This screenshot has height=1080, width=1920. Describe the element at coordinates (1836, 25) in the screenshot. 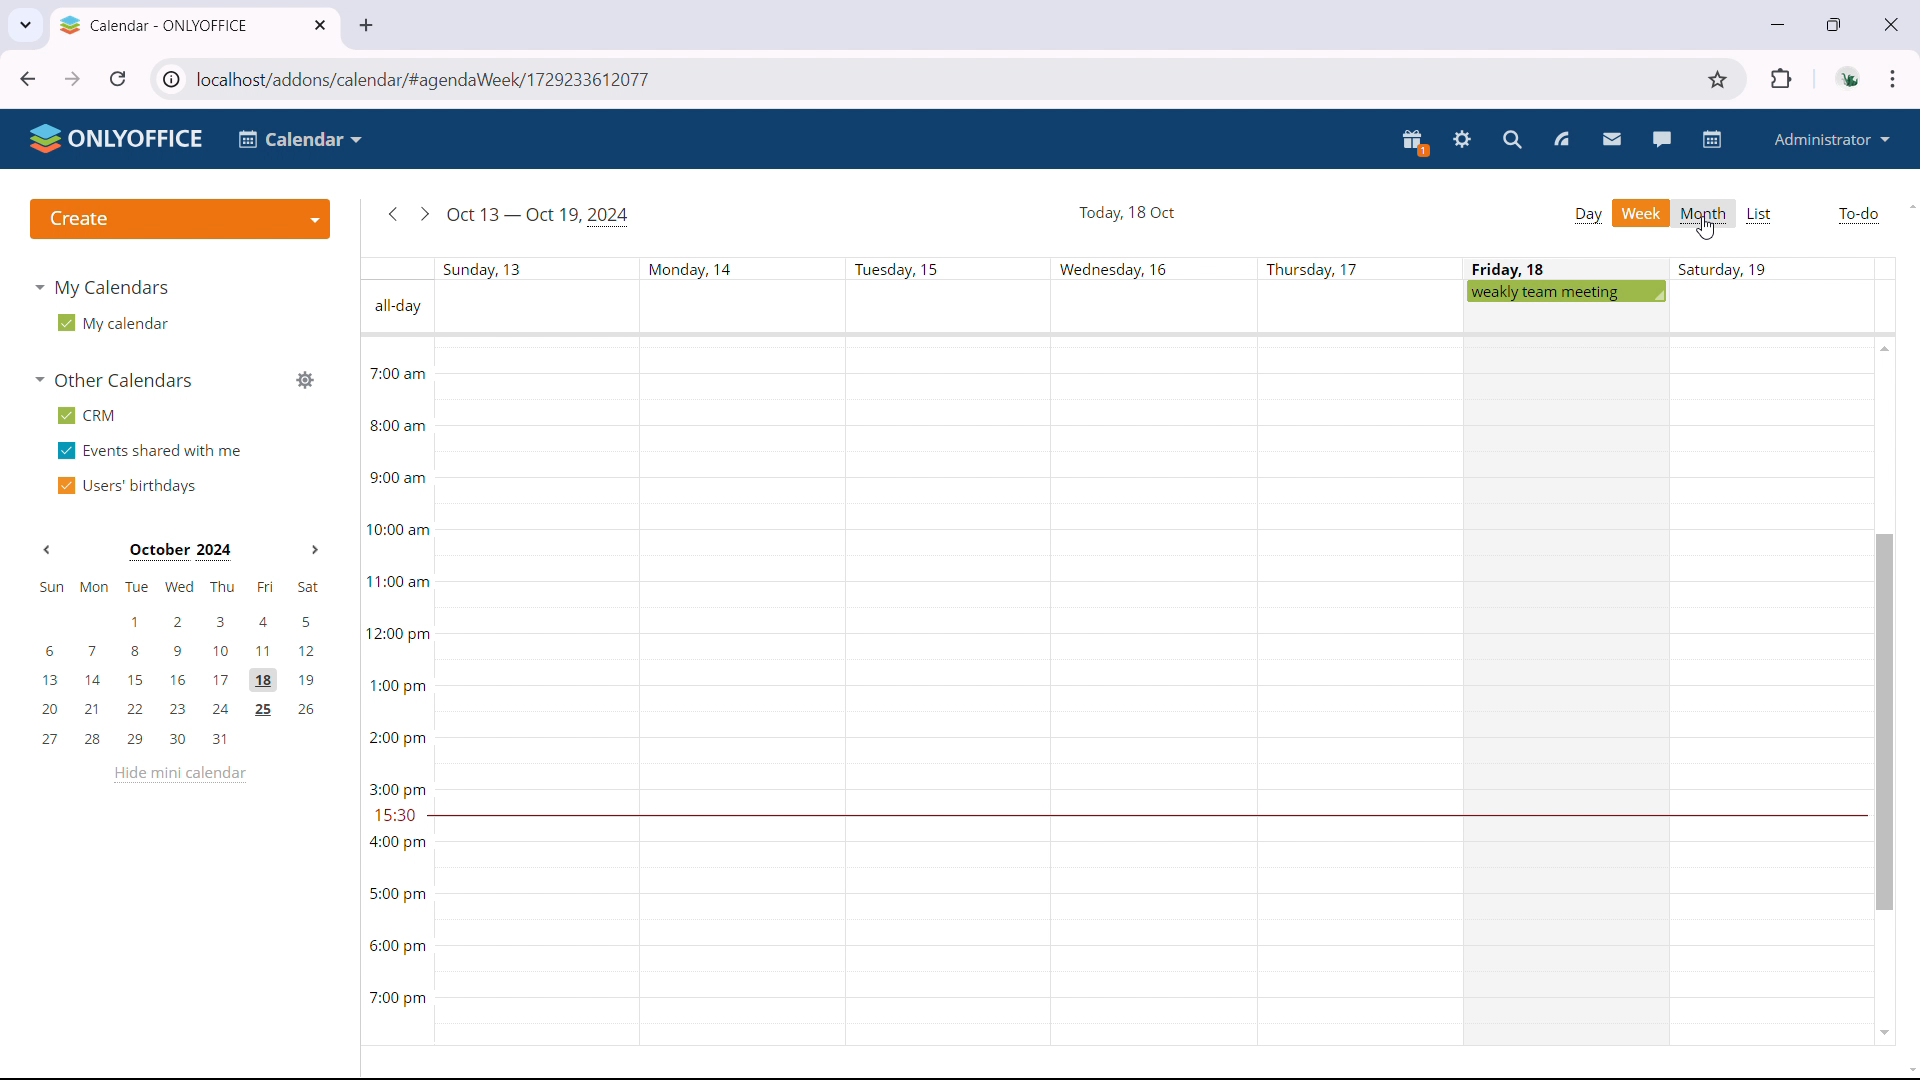

I see `maximize` at that location.